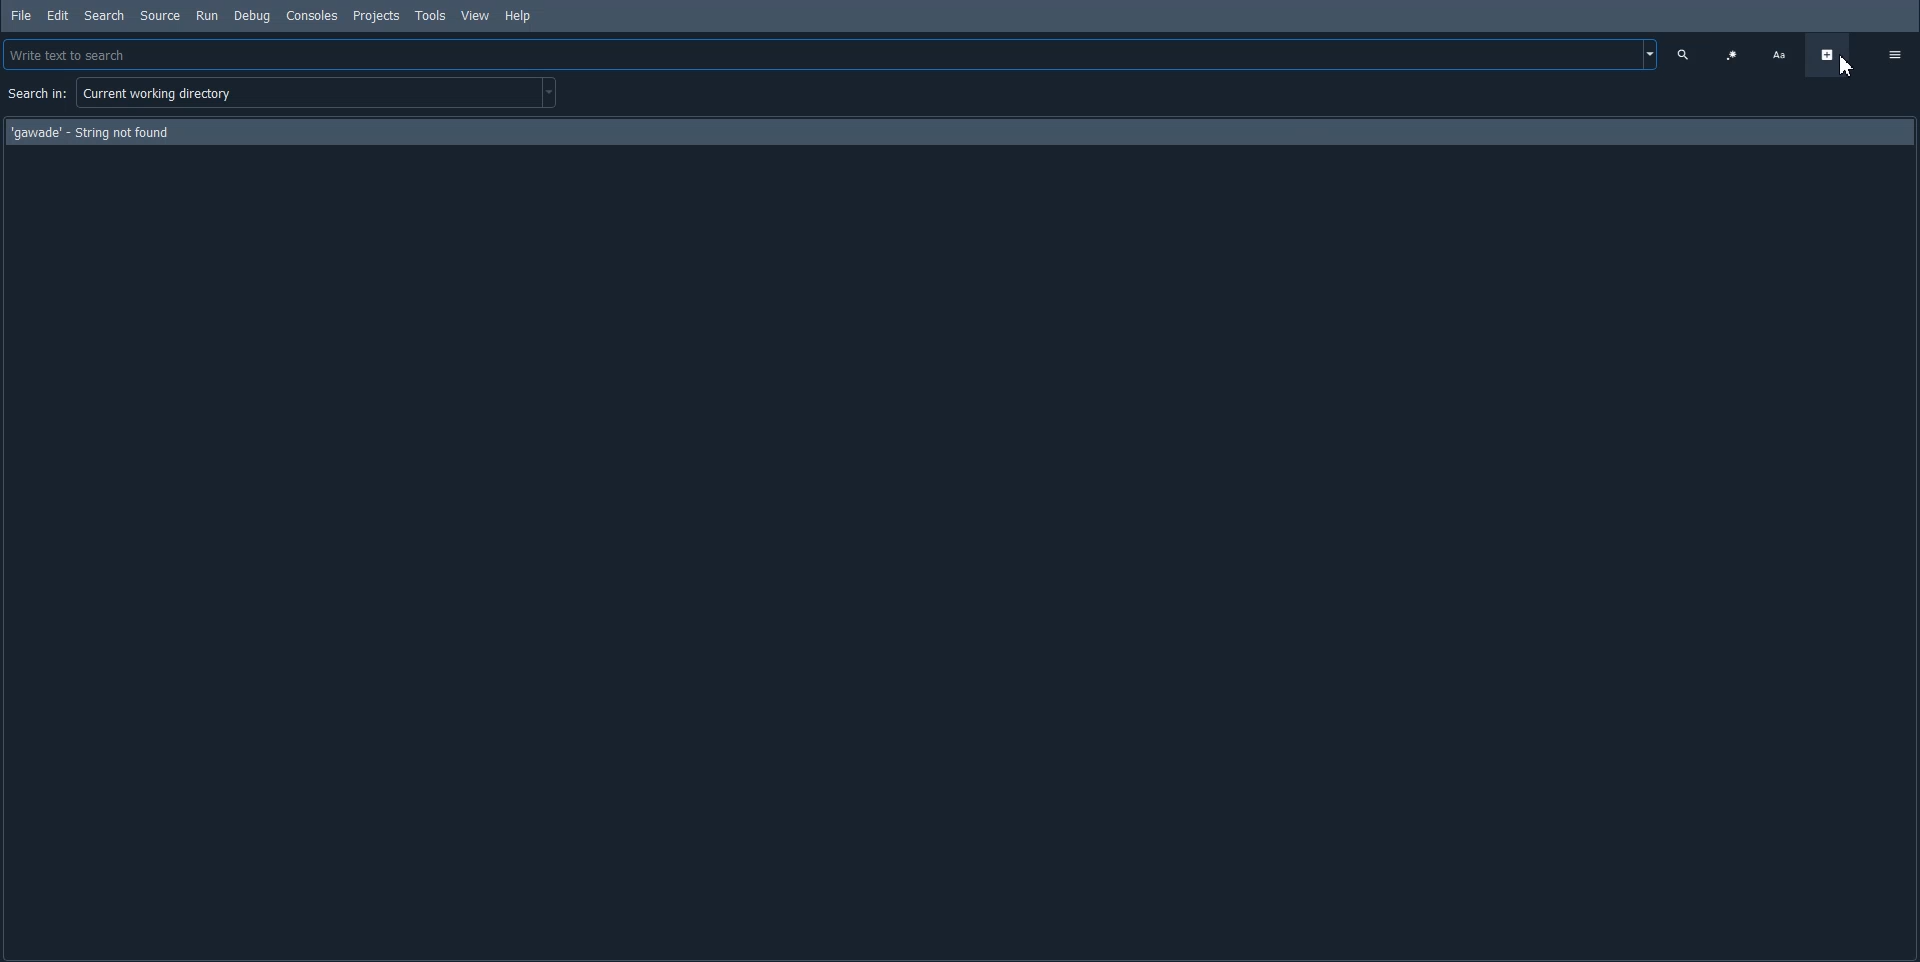 This screenshot has height=962, width=1920. What do you see at coordinates (311, 15) in the screenshot?
I see `Consoles` at bounding box center [311, 15].